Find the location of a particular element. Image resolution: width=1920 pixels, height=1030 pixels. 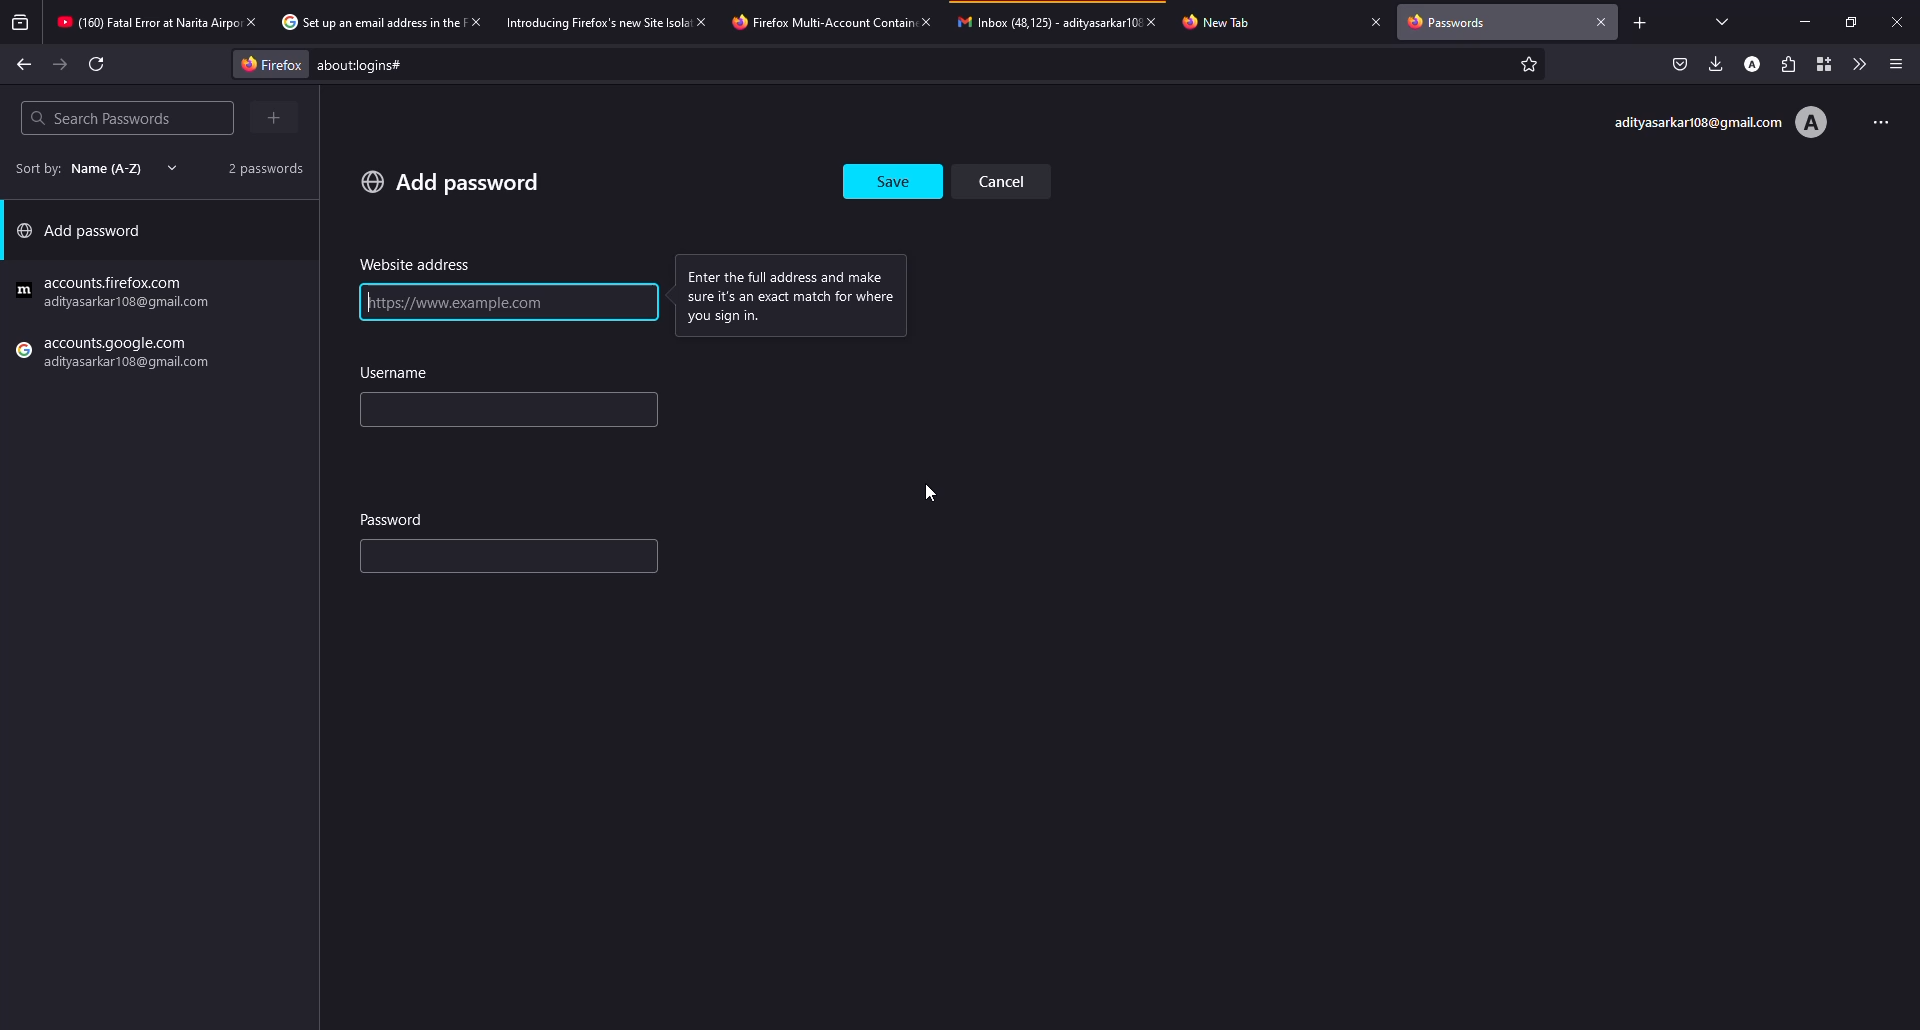

type is located at coordinates (442, 412).